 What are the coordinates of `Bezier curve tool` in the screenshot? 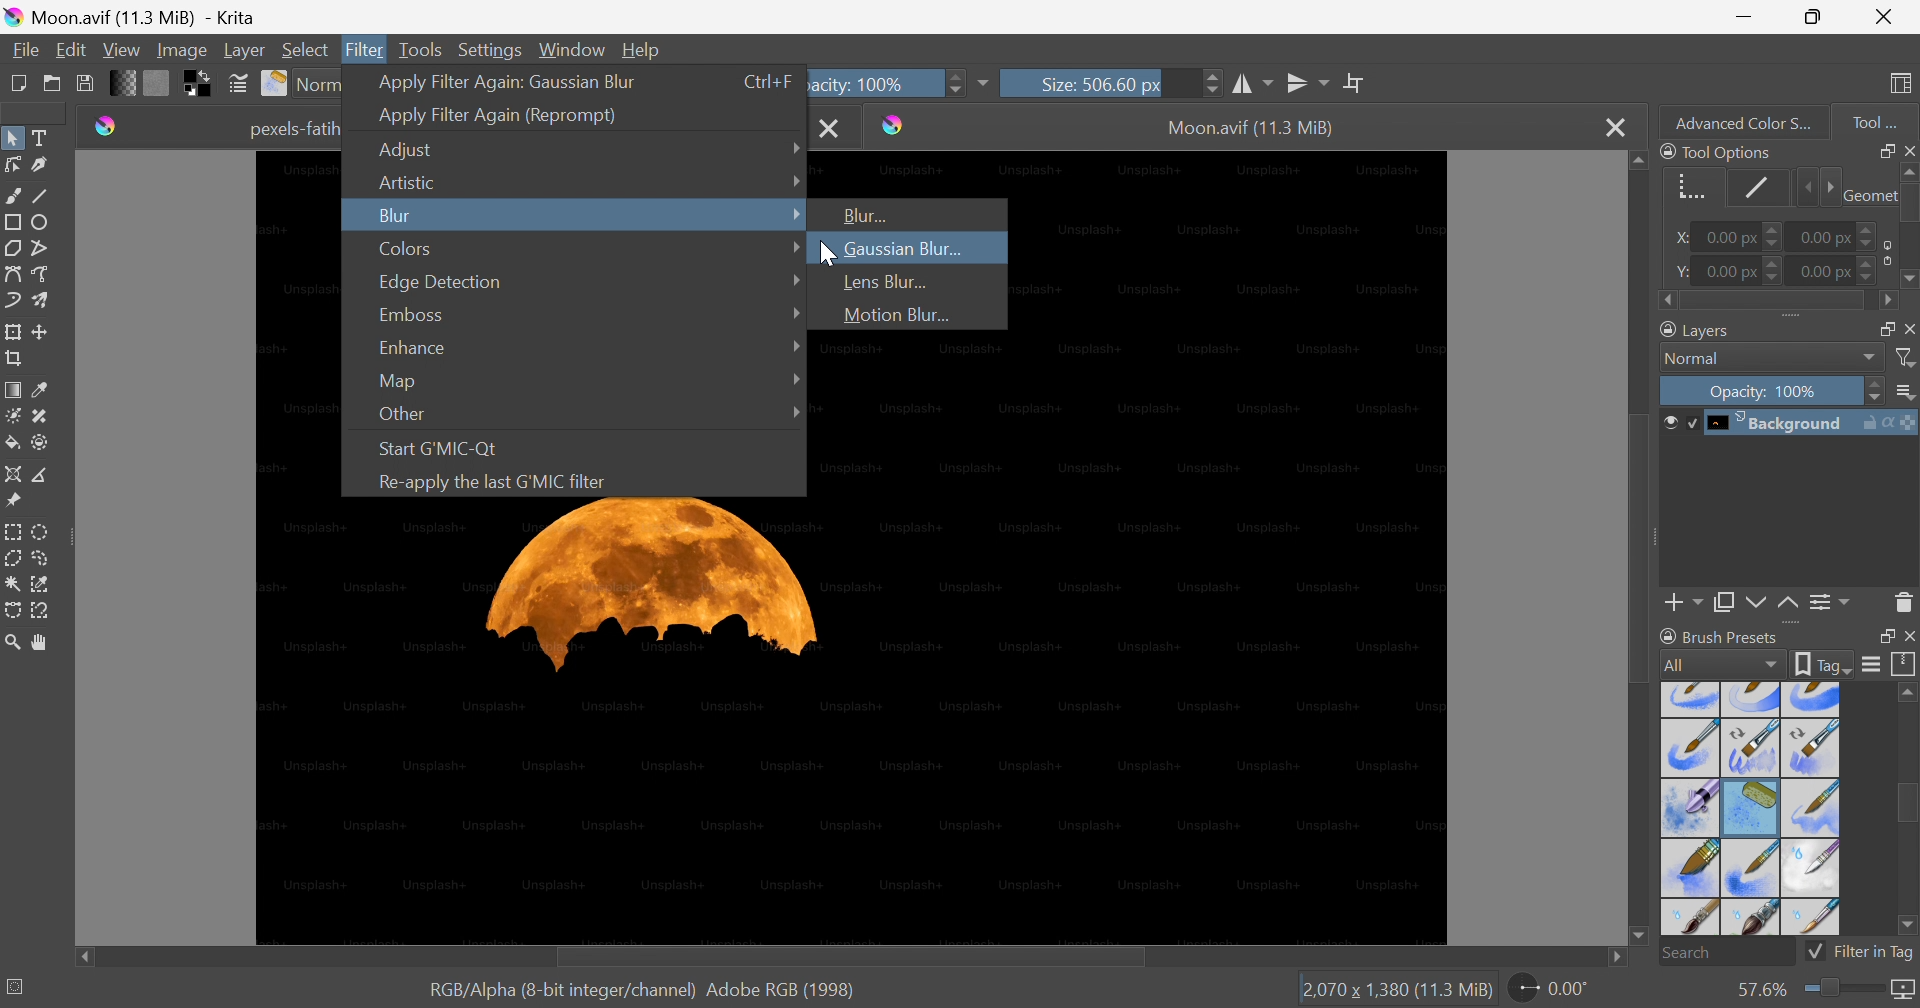 It's located at (12, 274).